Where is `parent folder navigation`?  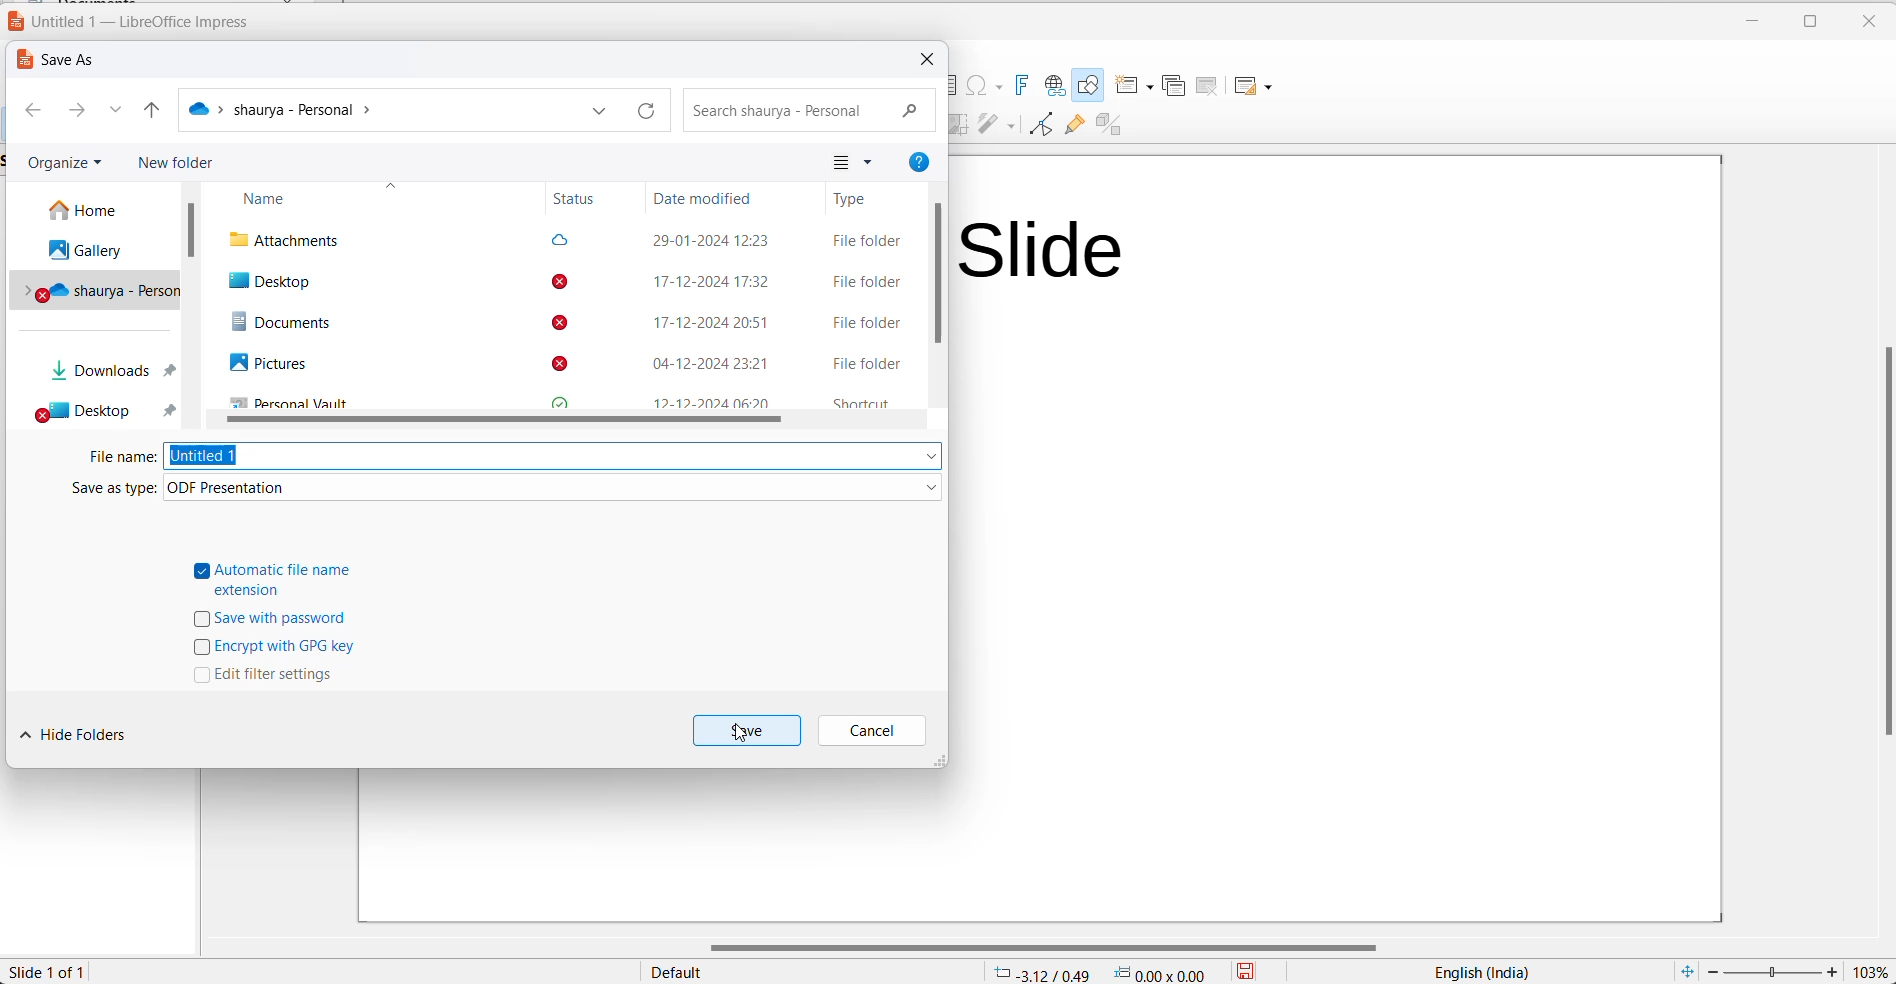
parent folder navigation is located at coordinates (159, 110).